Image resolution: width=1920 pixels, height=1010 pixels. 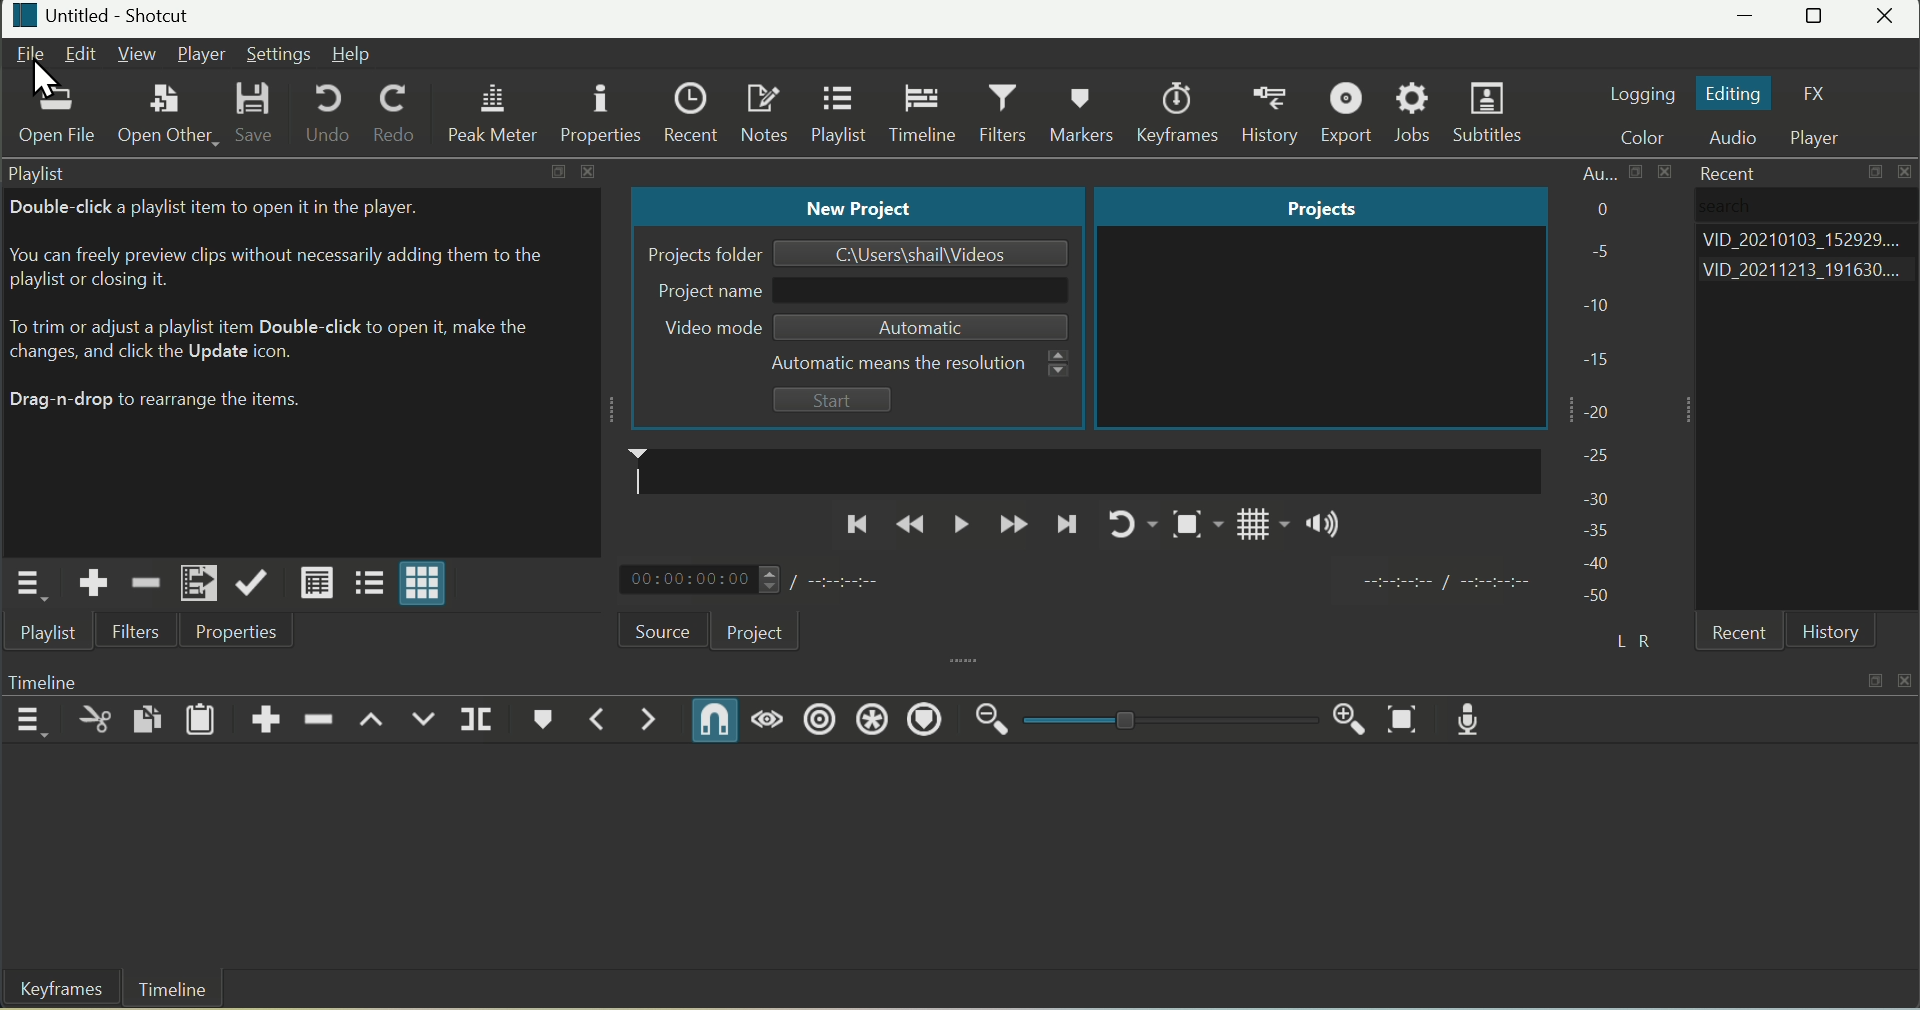 What do you see at coordinates (695, 581) in the screenshot?
I see `00:00:00:00` at bounding box center [695, 581].